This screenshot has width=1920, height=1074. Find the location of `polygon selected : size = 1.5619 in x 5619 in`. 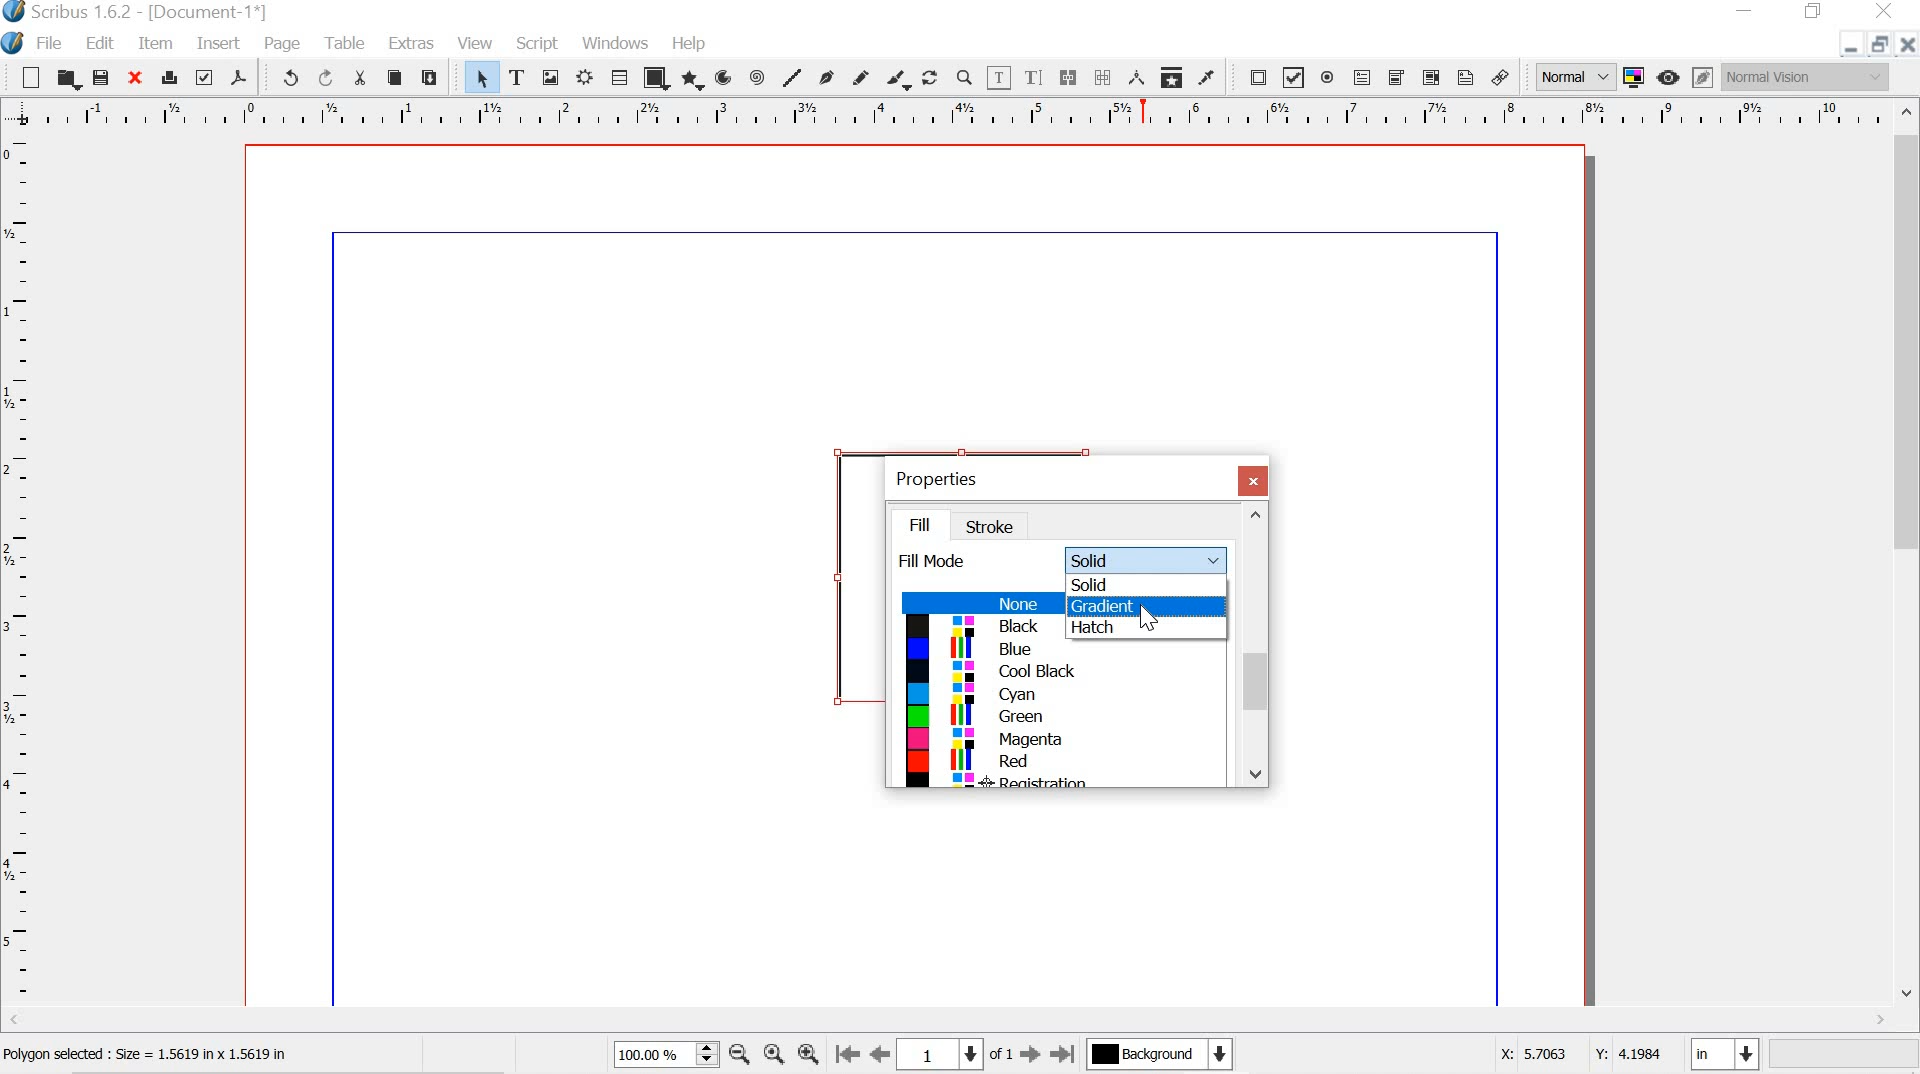

polygon selected : size = 1.5619 in x 5619 in is located at coordinates (174, 1054).